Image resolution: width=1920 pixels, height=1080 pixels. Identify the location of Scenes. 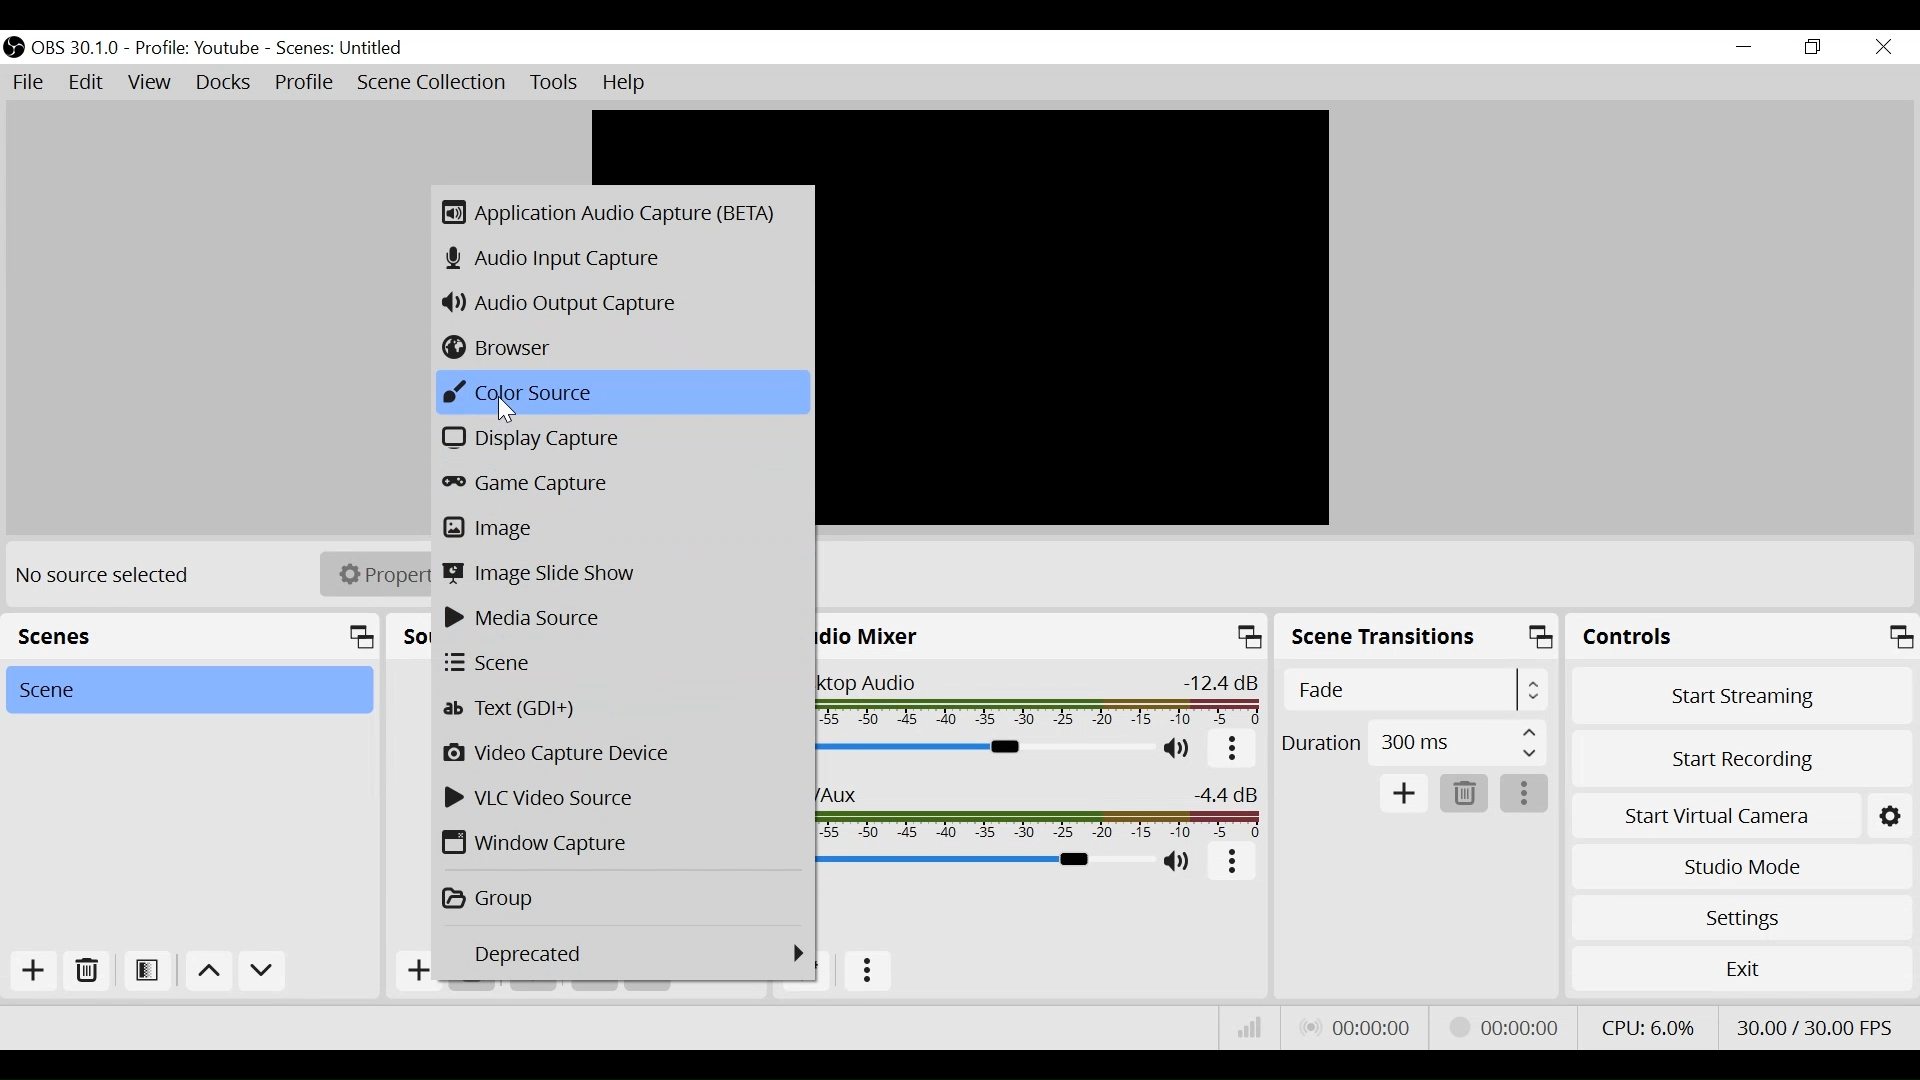
(345, 48).